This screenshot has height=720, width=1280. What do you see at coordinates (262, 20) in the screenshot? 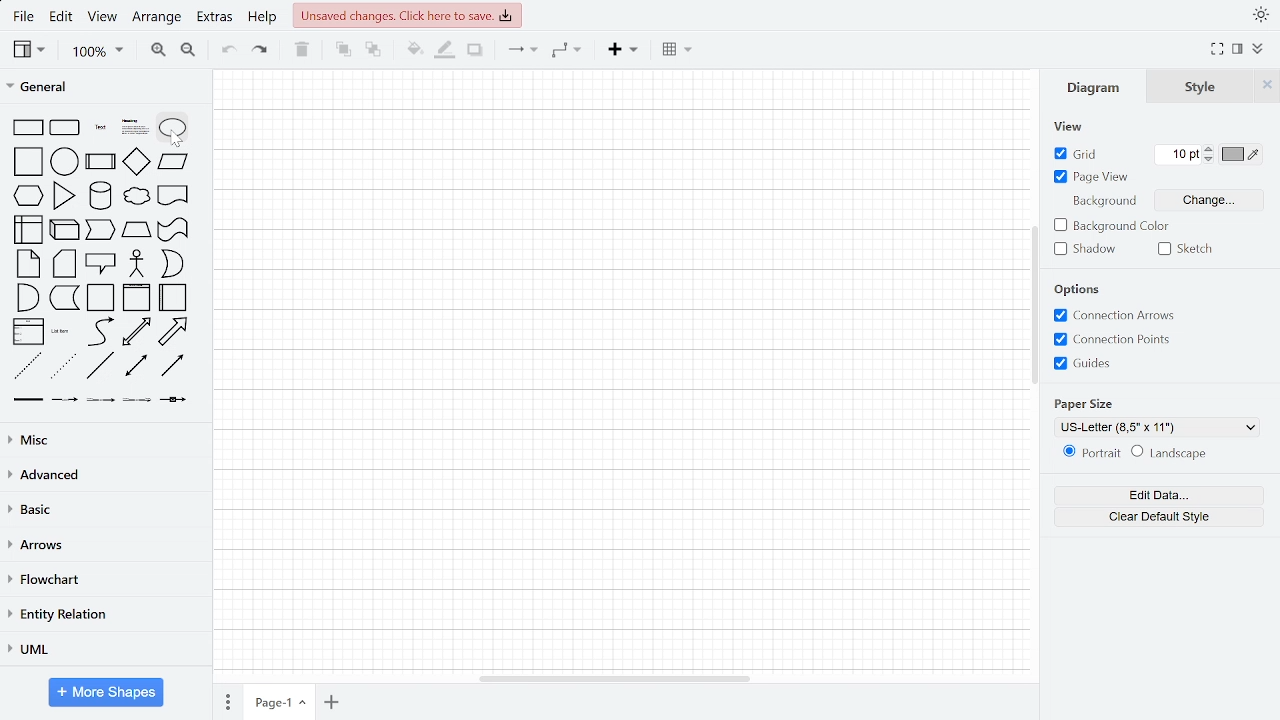
I see `help` at bounding box center [262, 20].